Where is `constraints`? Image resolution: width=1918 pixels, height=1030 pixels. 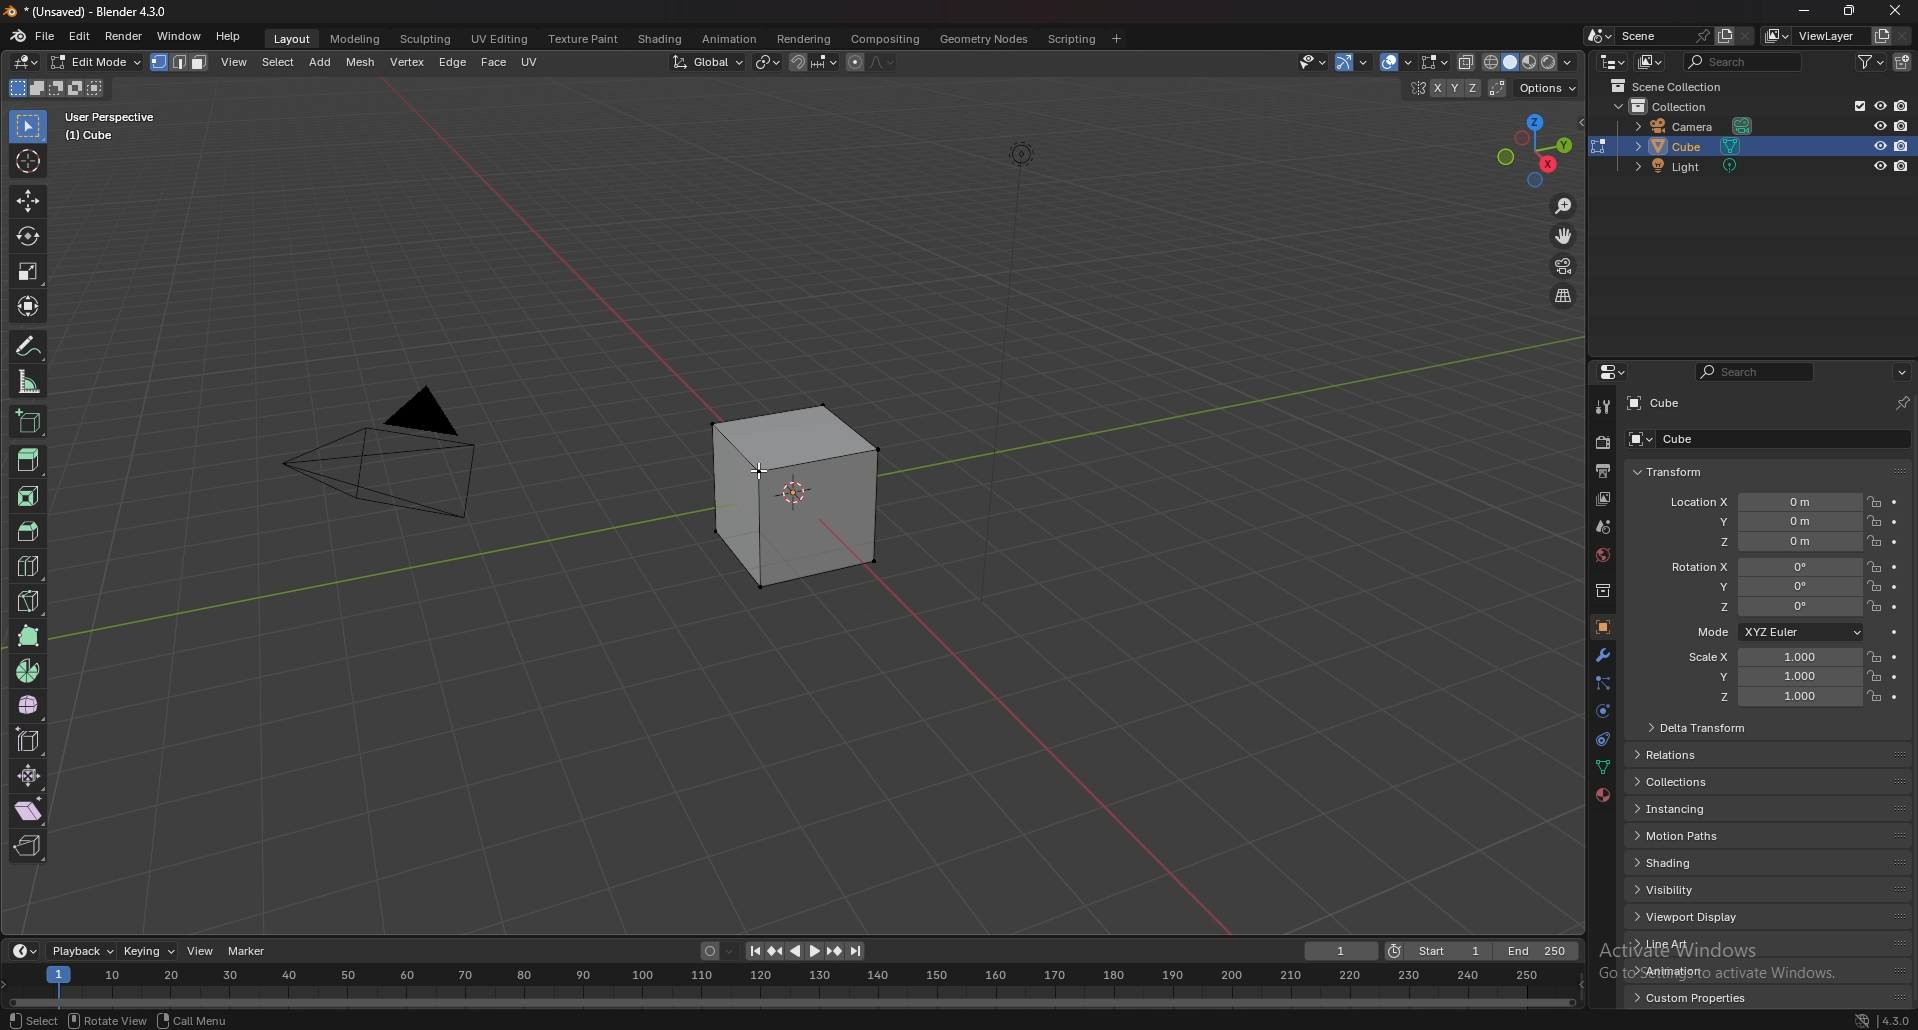
constraints is located at coordinates (1603, 739).